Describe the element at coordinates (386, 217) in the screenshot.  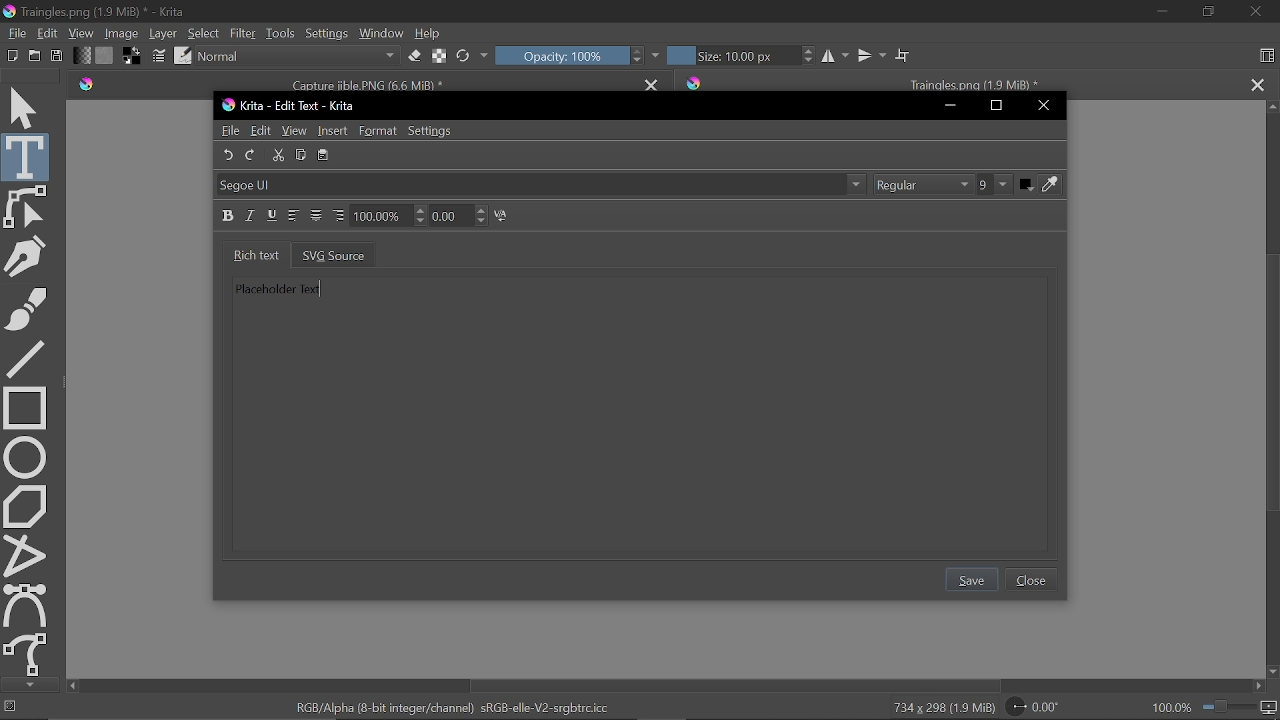
I see `100.00%` at that location.